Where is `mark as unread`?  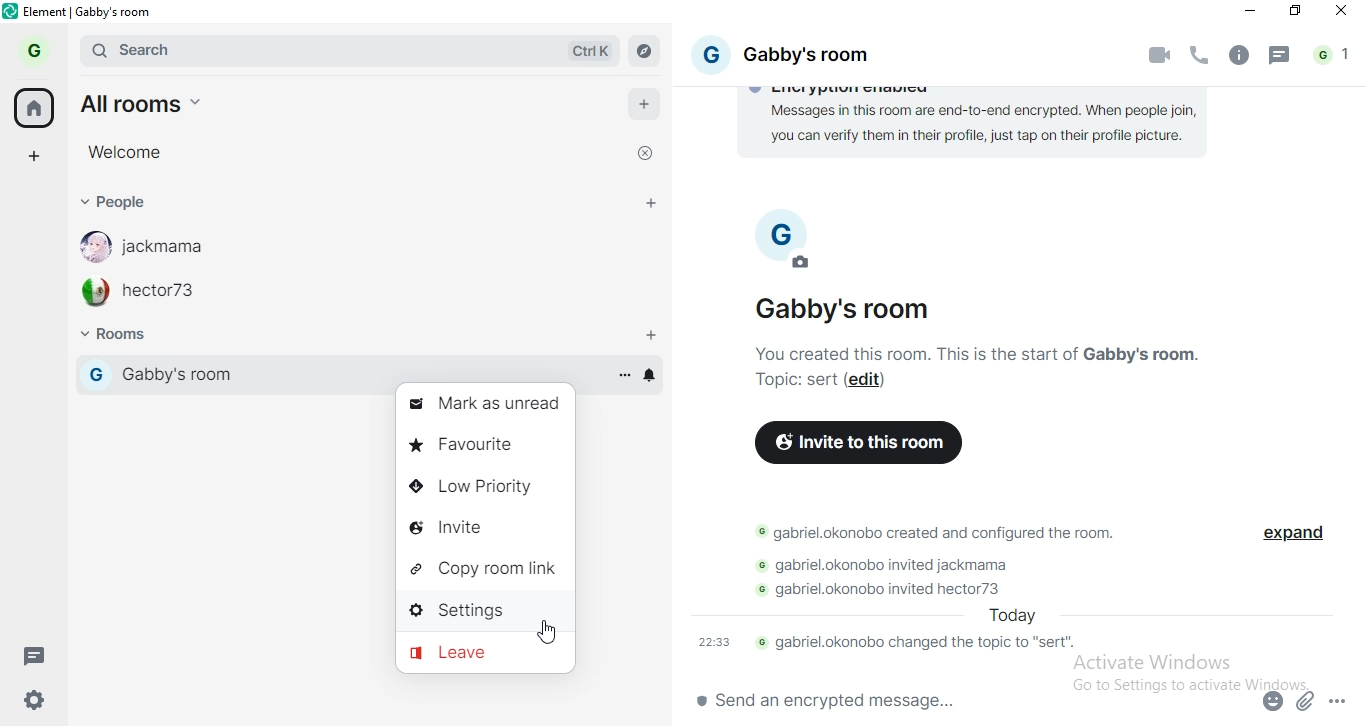 mark as unread is located at coordinates (483, 402).